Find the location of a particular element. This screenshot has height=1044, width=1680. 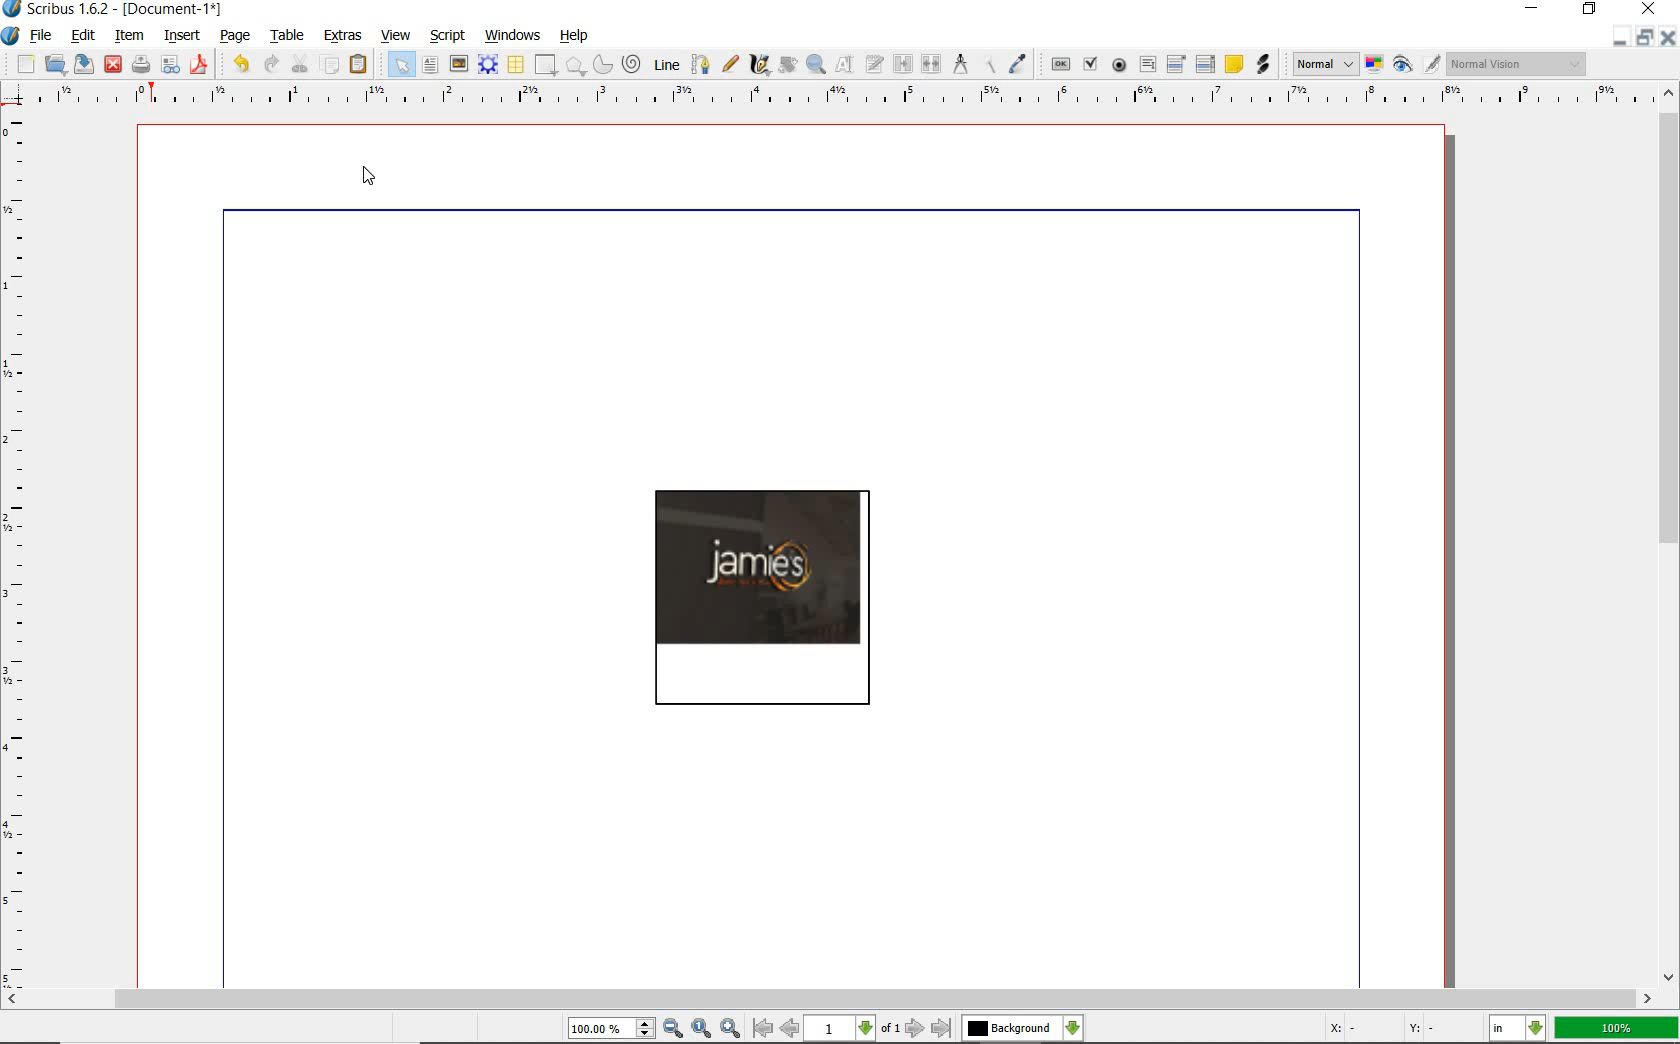

pdf combo box is located at coordinates (1177, 64).